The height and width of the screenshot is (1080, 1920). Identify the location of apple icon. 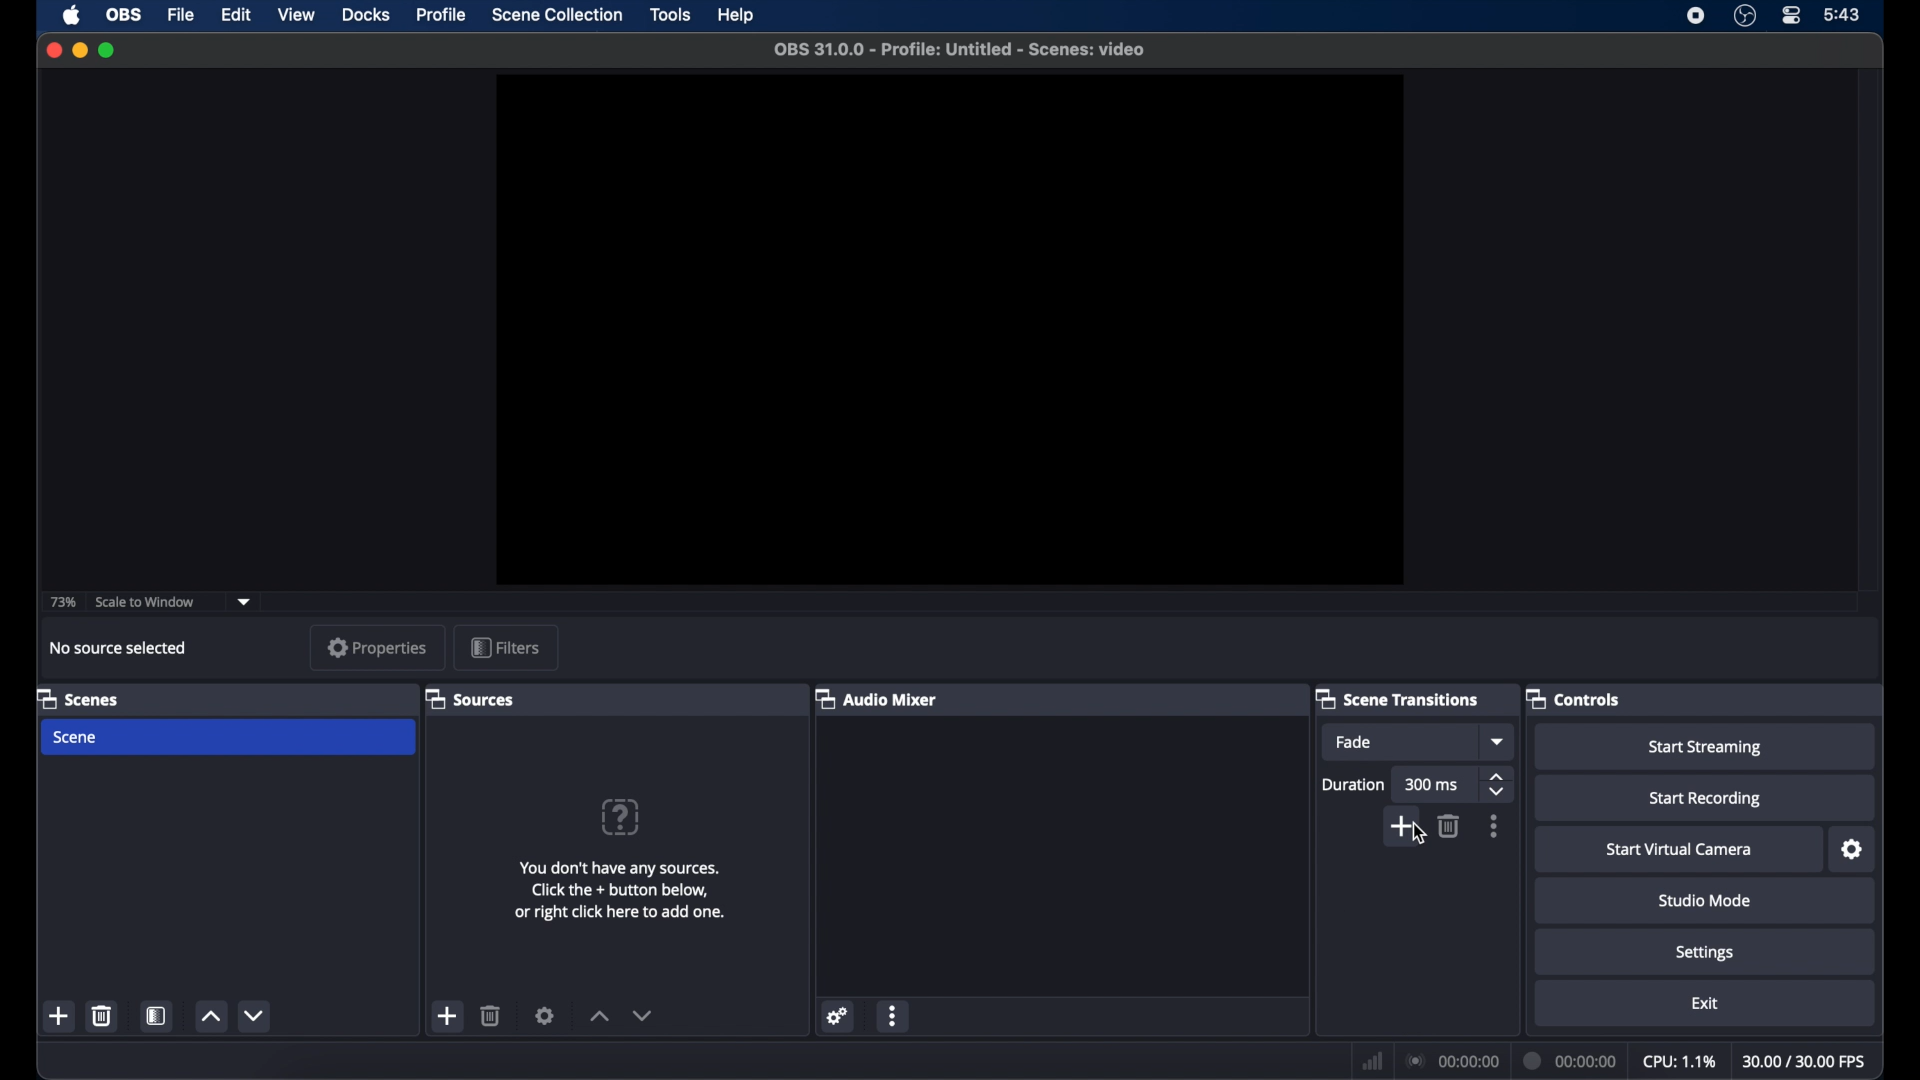
(73, 16).